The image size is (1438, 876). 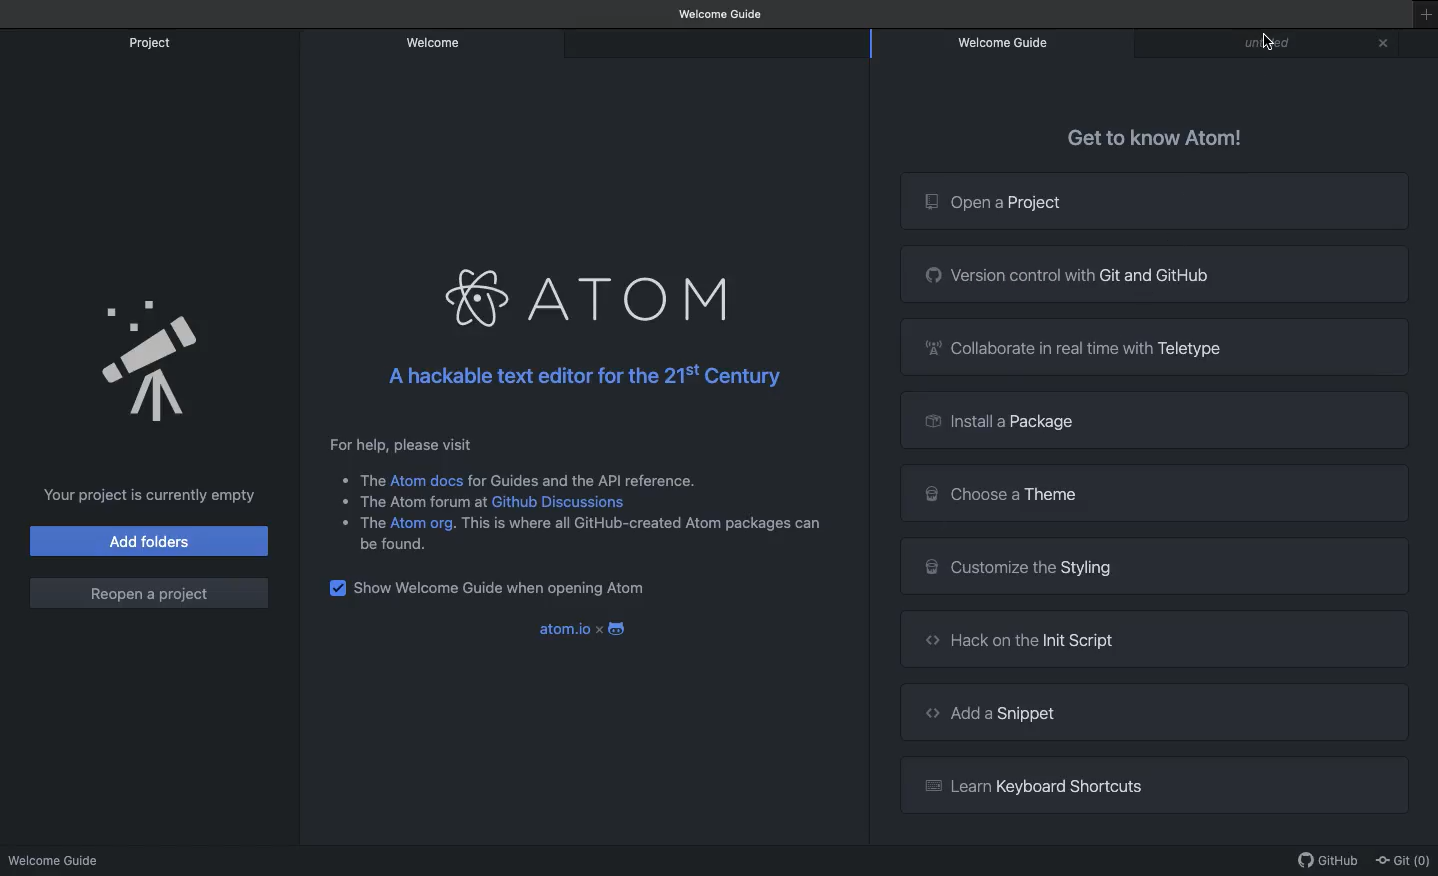 What do you see at coordinates (1177, 493) in the screenshot?
I see `Choose a theme` at bounding box center [1177, 493].